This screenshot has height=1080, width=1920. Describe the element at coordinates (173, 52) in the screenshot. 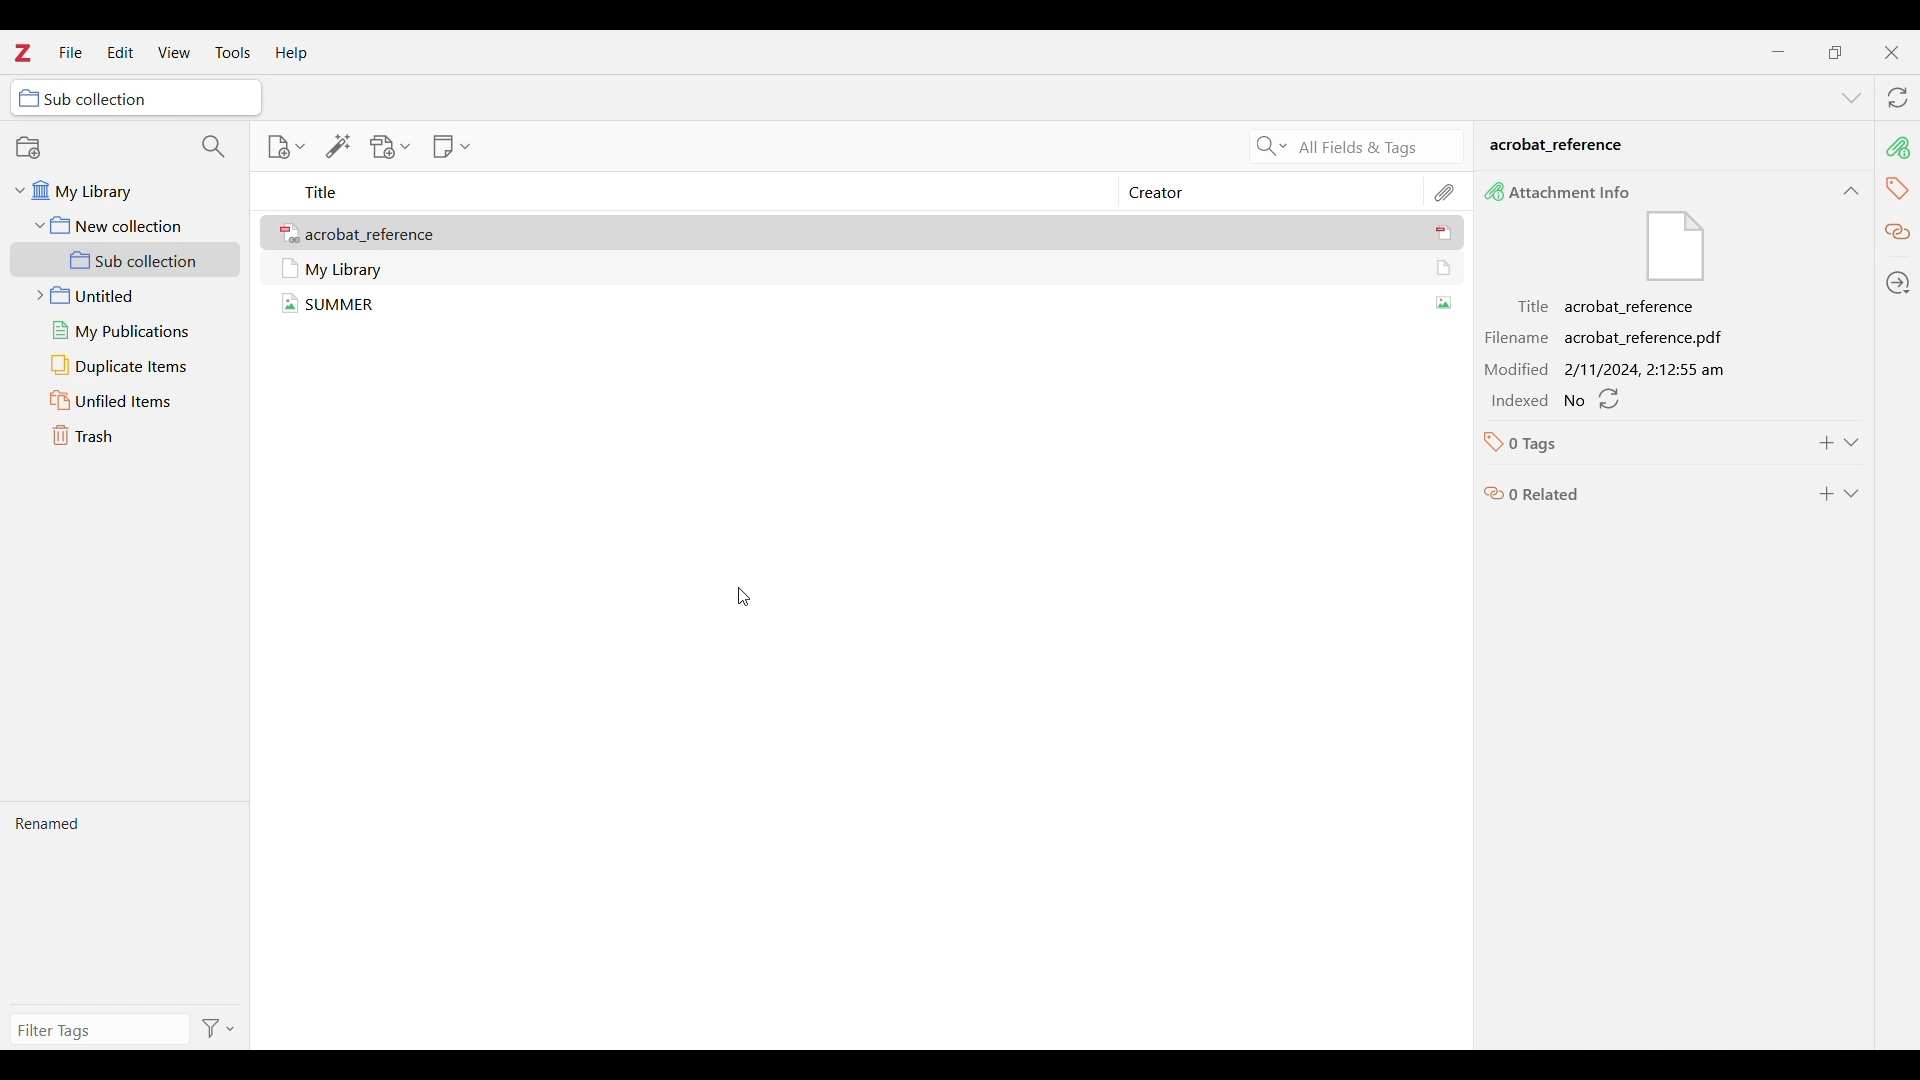

I see `View menu` at that location.